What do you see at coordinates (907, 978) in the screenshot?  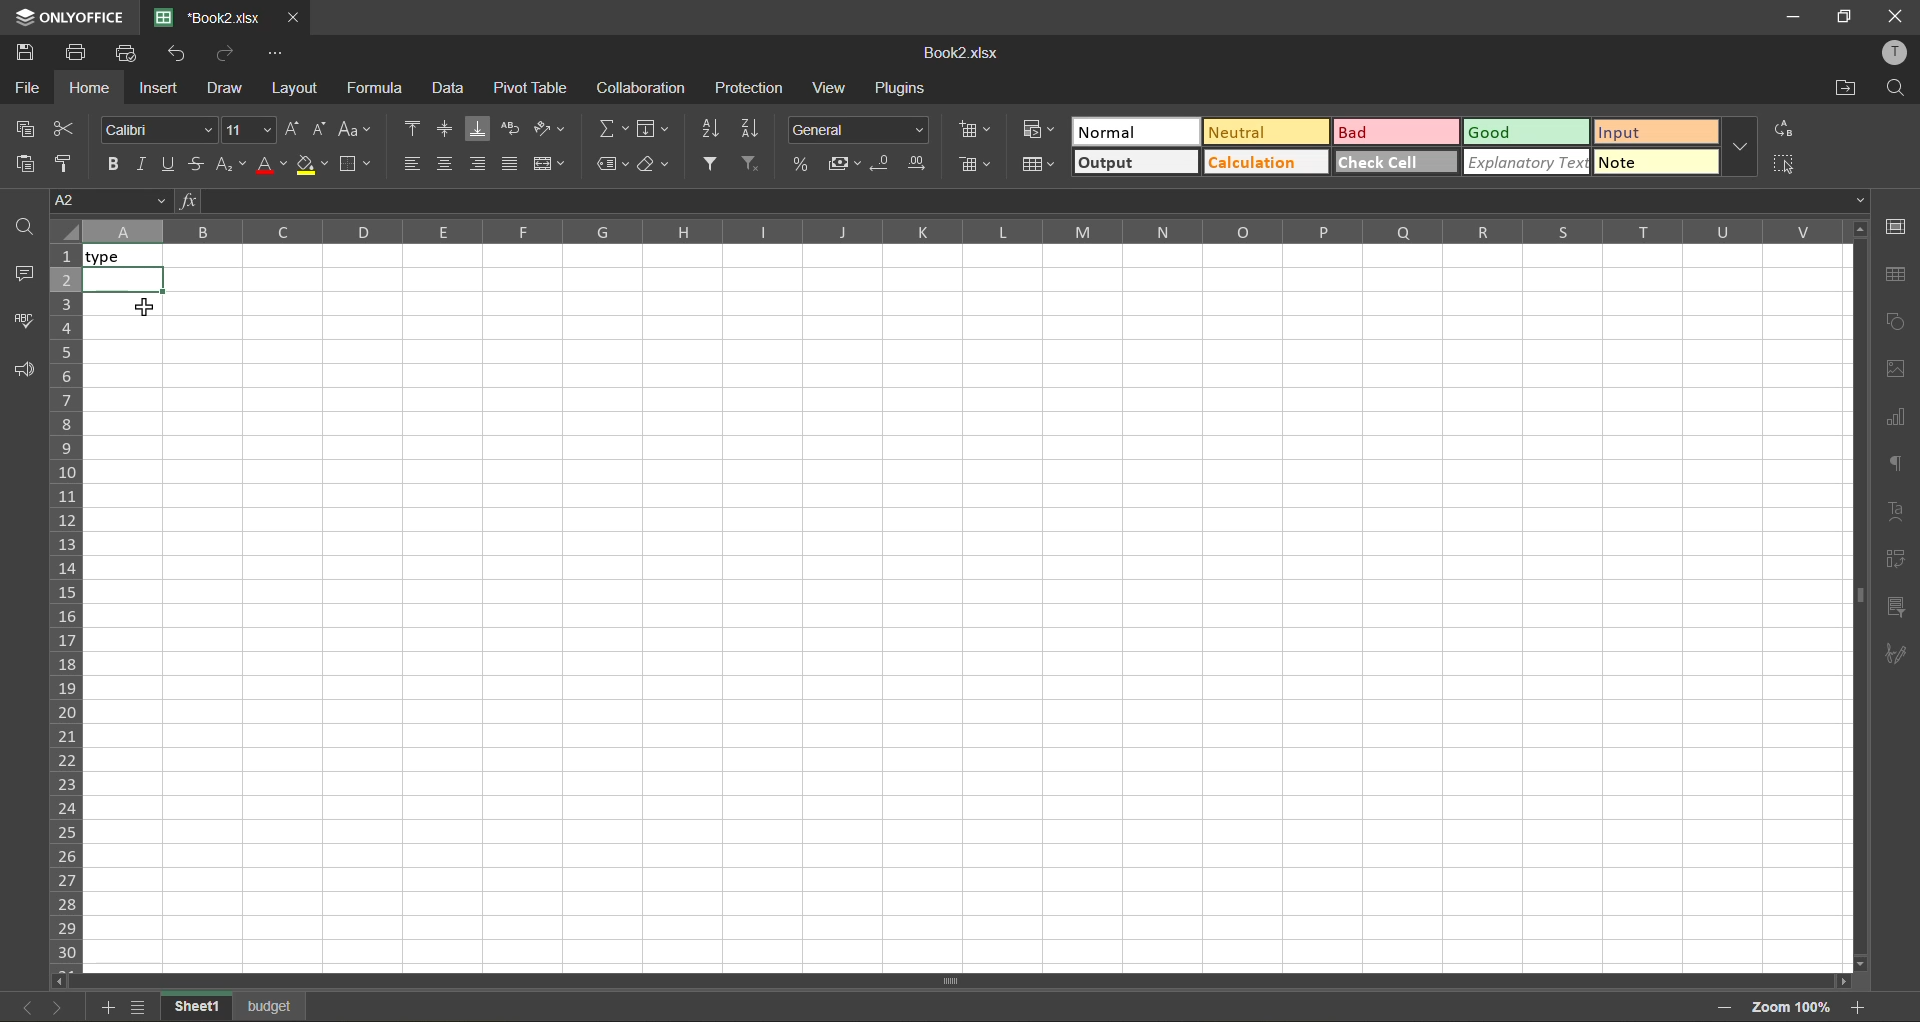 I see `scroll bar` at bounding box center [907, 978].